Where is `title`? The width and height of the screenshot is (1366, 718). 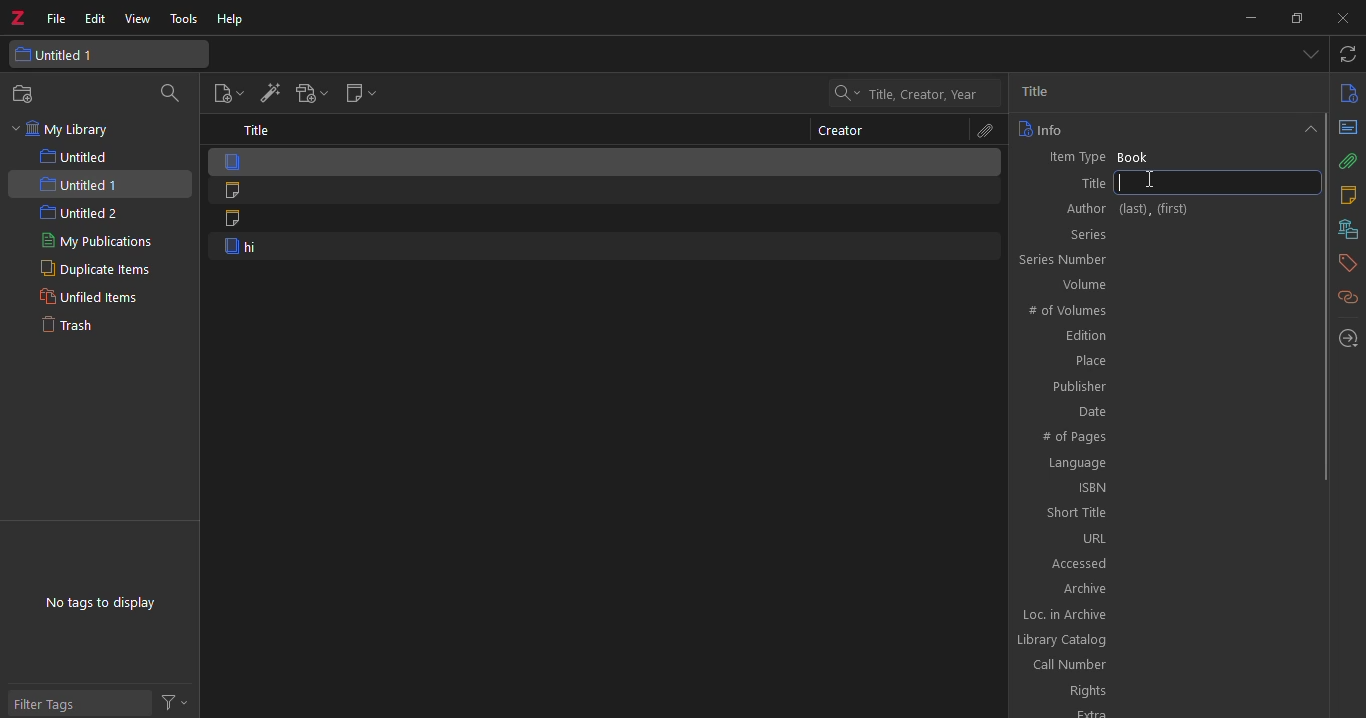 title is located at coordinates (258, 130).